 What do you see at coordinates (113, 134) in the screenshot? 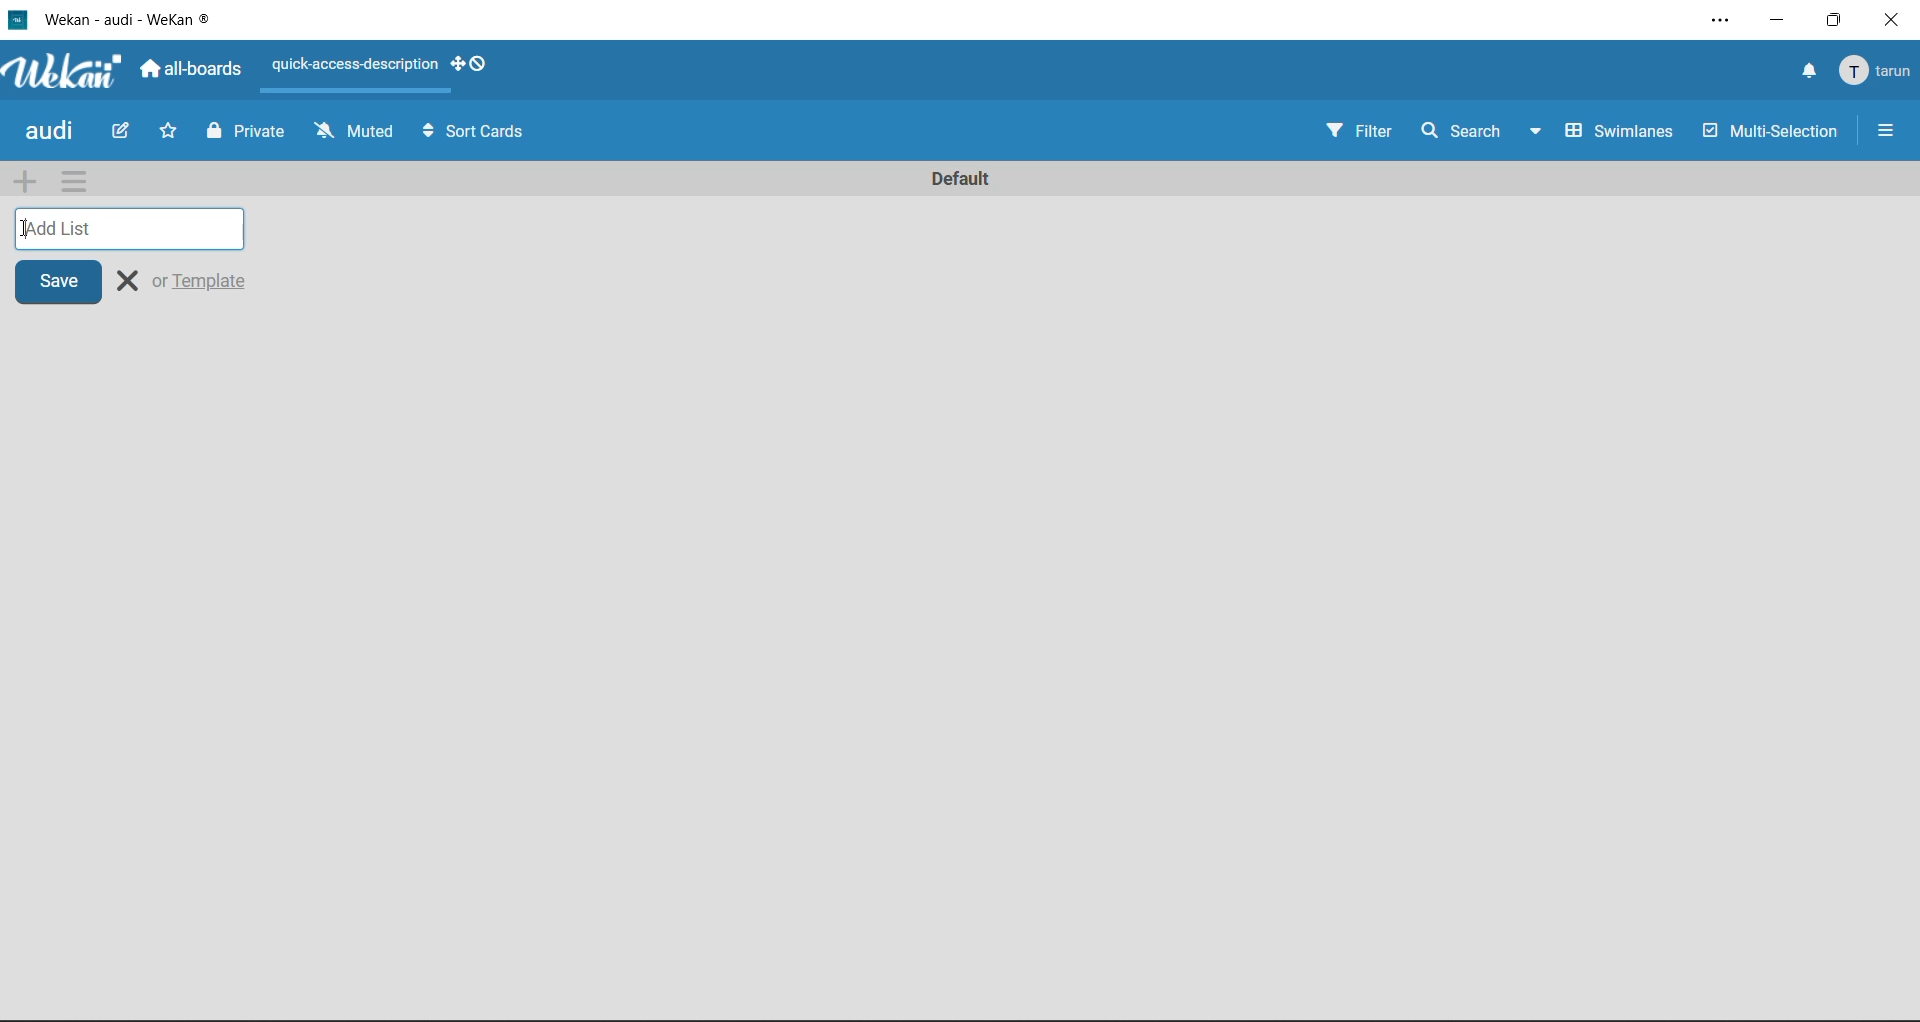
I see `edit` at bounding box center [113, 134].